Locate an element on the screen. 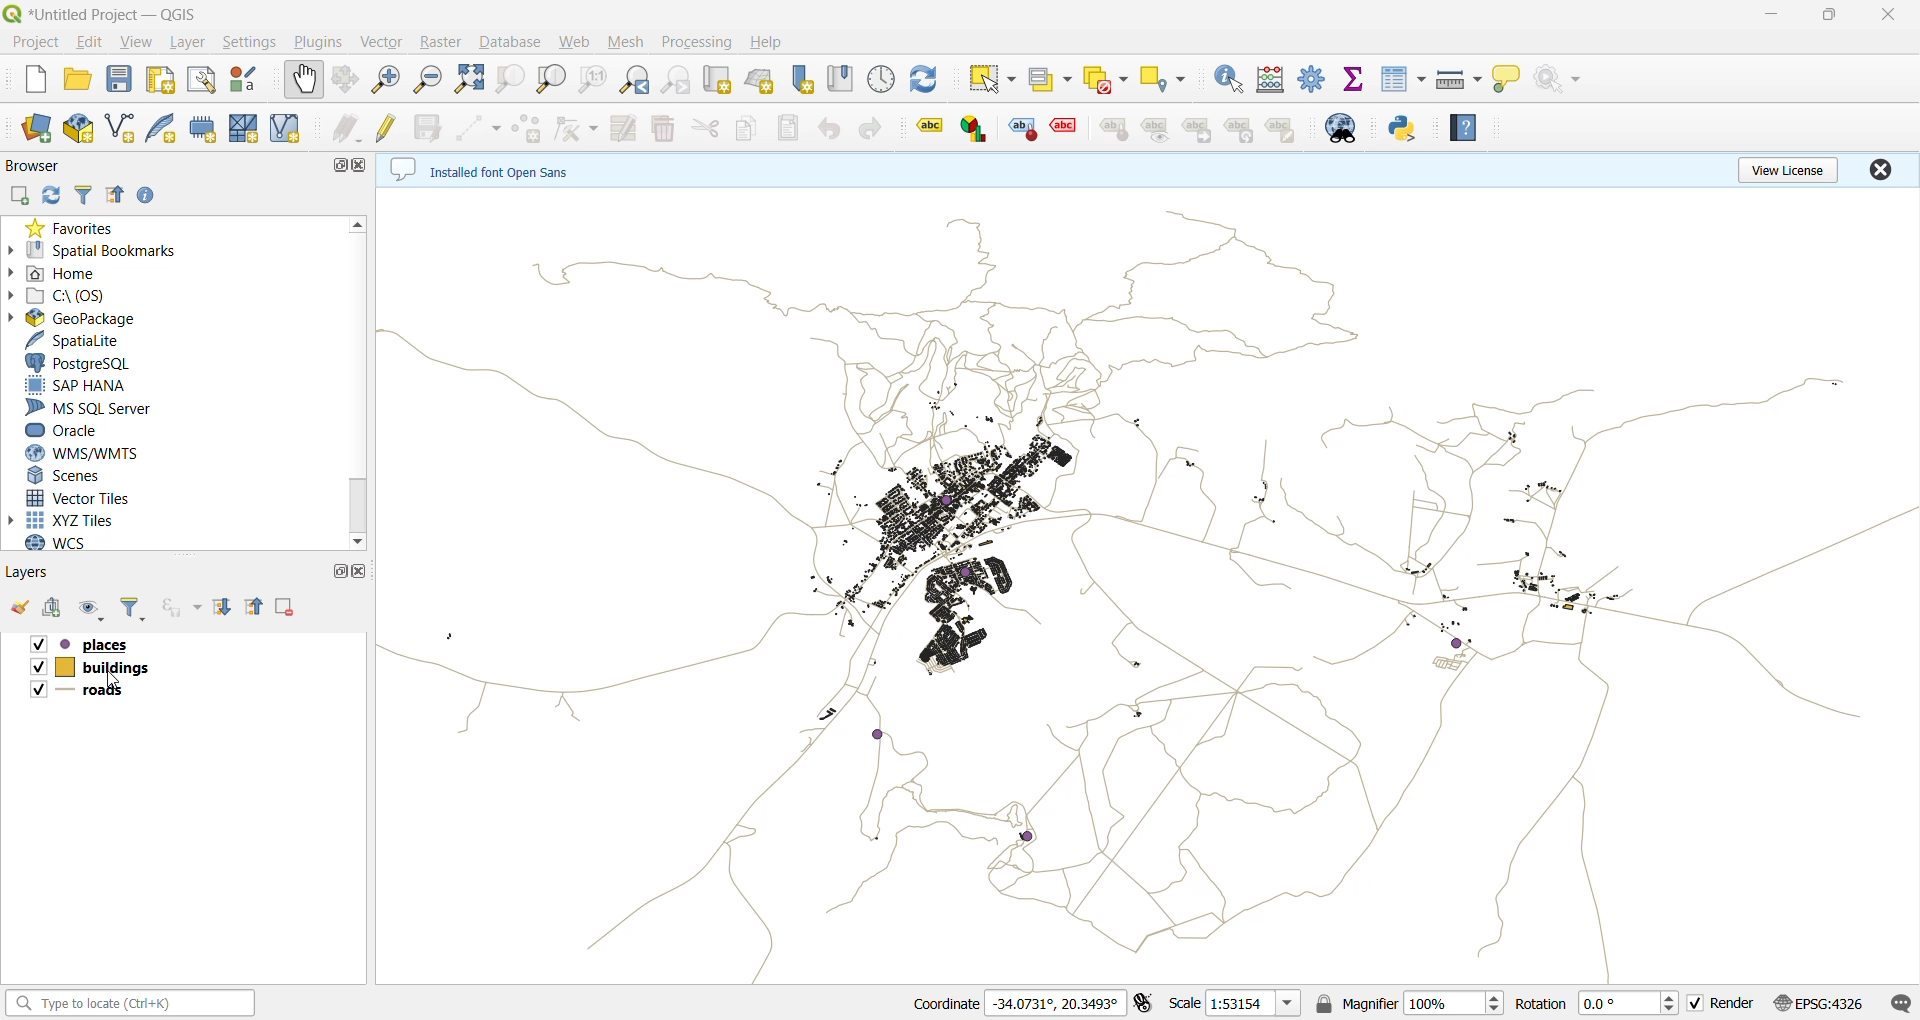  crs is located at coordinates (1829, 1002).